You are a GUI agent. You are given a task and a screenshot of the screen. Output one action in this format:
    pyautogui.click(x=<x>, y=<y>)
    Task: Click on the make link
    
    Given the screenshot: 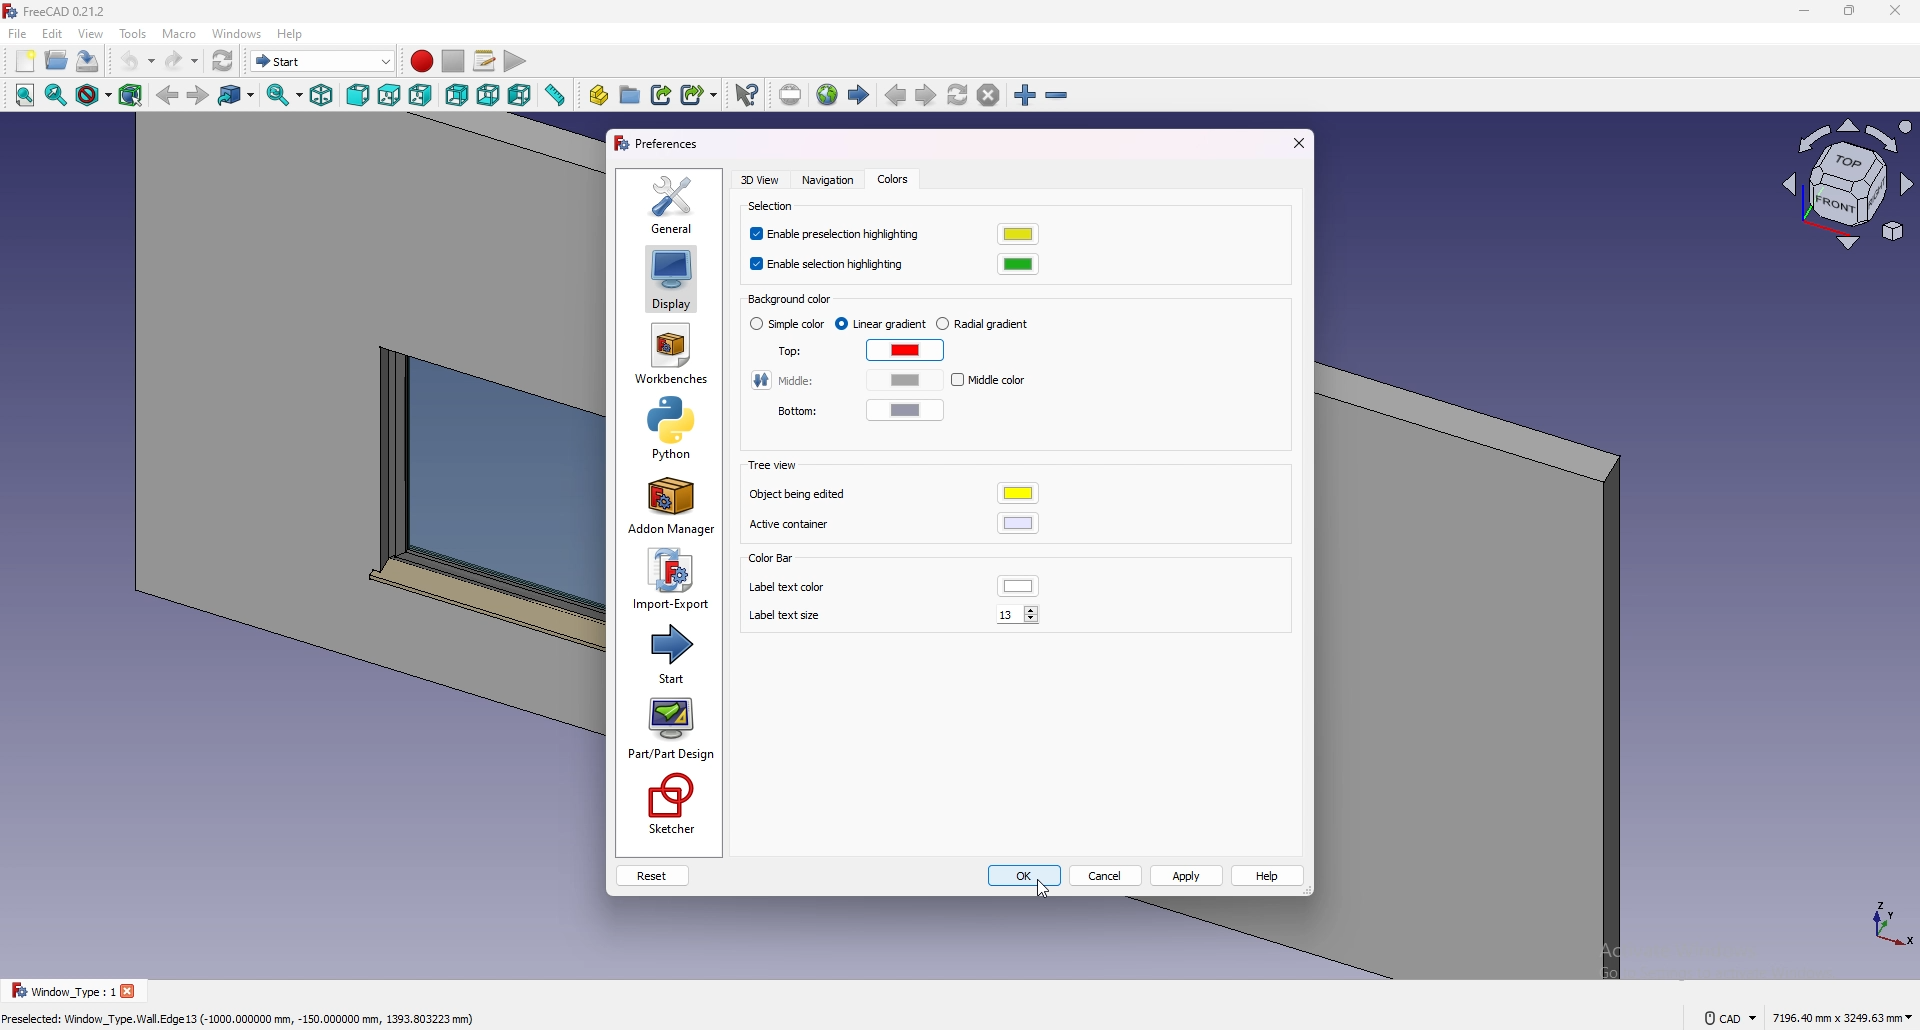 What is the action you would take?
    pyautogui.click(x=663, y=93)
    